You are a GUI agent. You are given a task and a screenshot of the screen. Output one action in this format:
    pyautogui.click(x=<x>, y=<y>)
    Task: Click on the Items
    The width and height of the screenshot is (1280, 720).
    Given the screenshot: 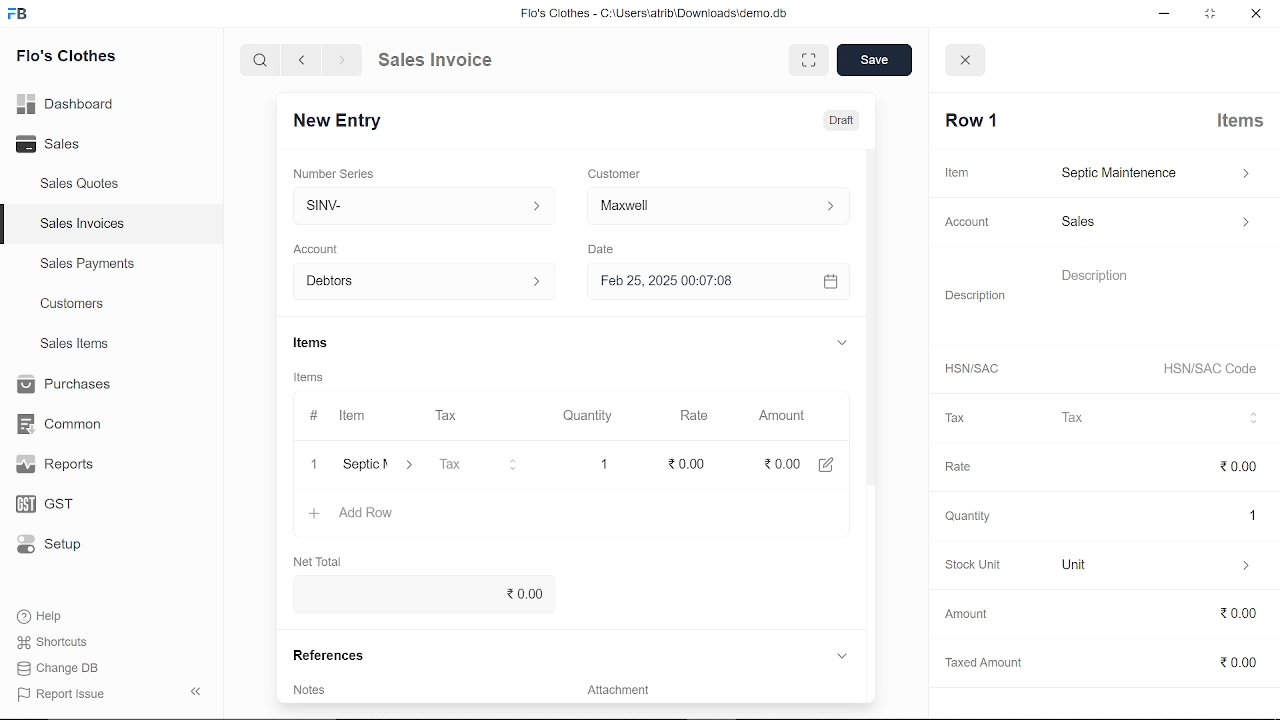 What is the action you would take?
    pyautogui.click(x=317, y=377)
    